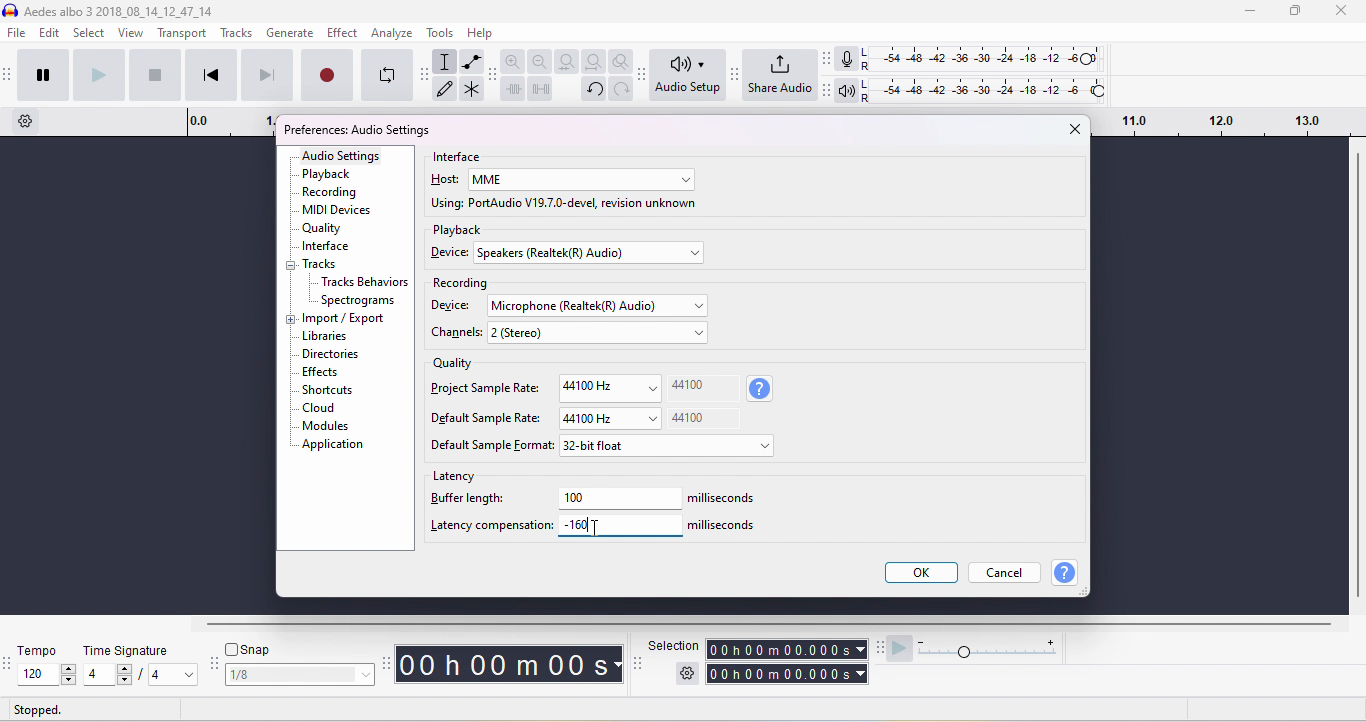  Describe the element at coordinates (342, 32) in the screenshot. I see `effect` at that location.